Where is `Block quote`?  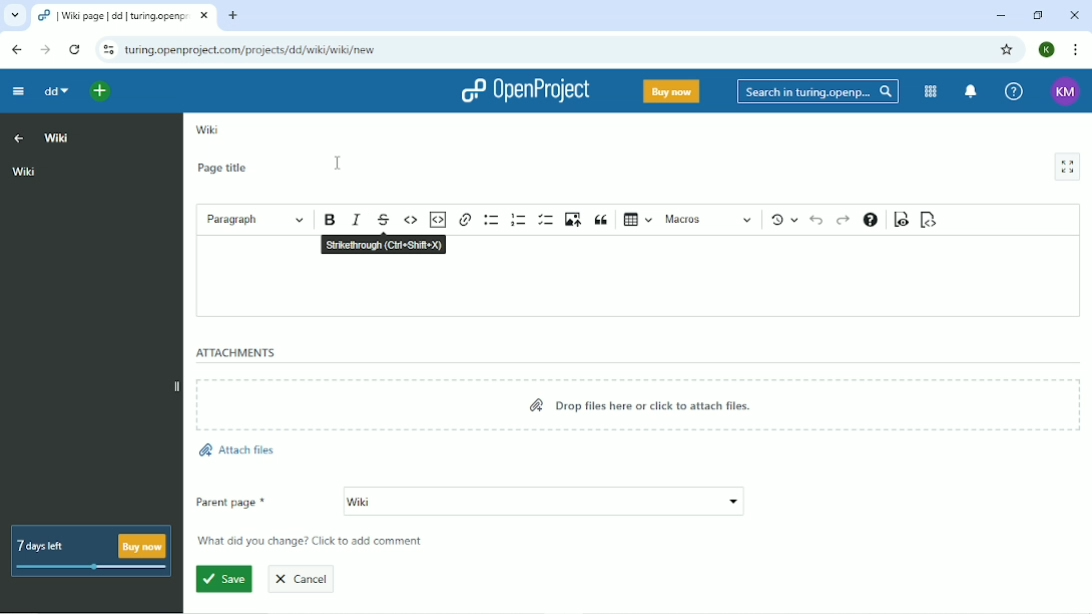 Block quote is located at coordinates (601, 219).